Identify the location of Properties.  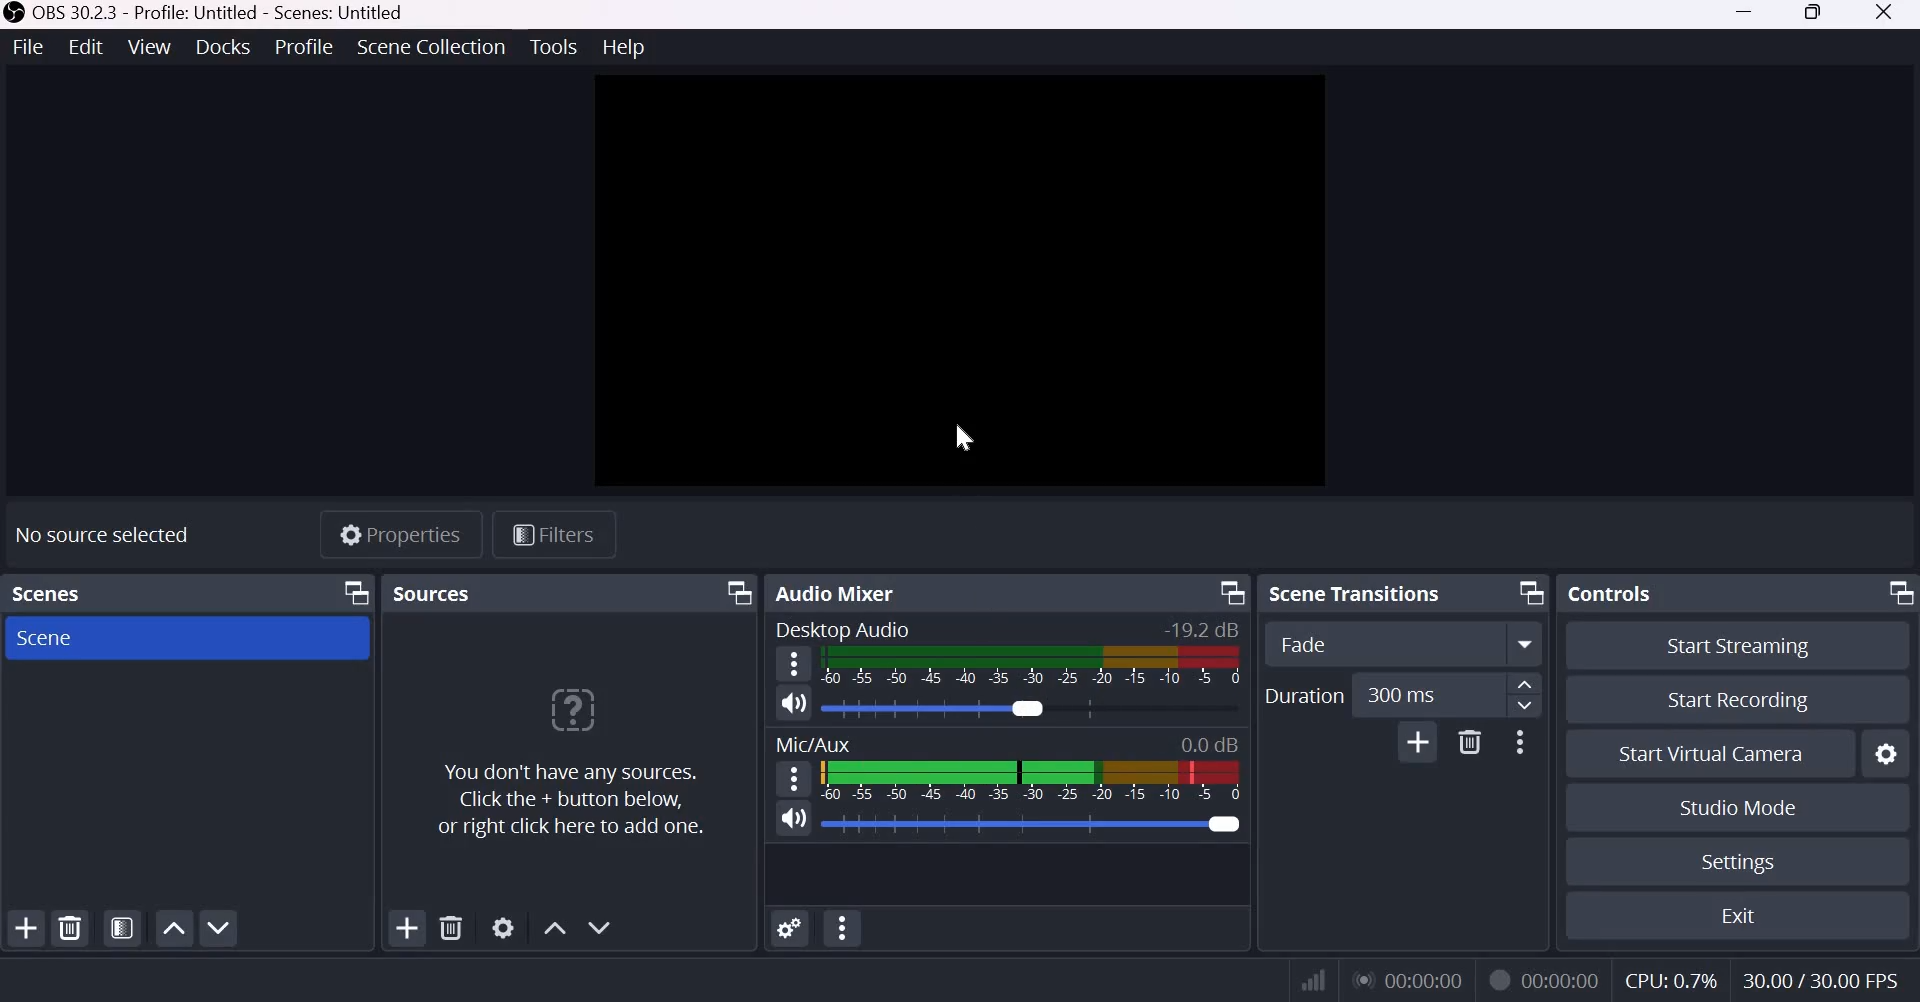
(397, 534).